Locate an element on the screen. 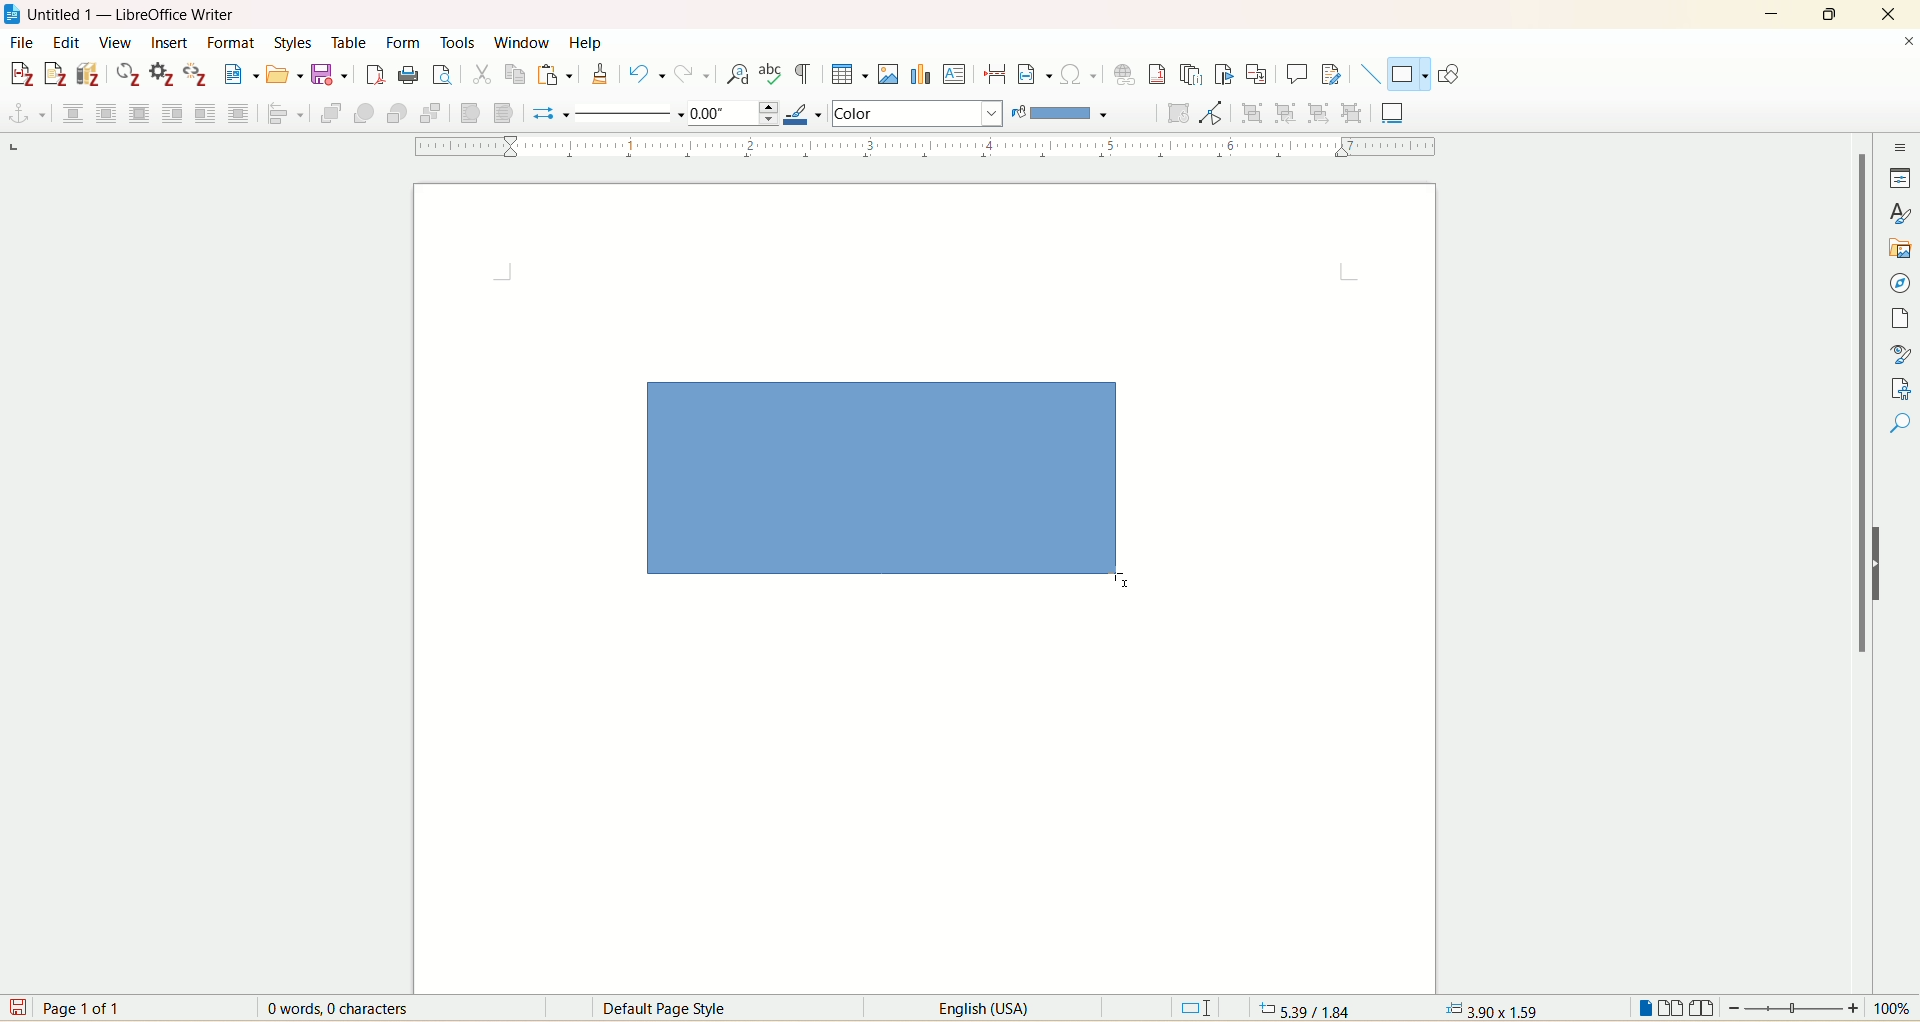 This screenshot has height=1022, width=1920. accessibility check is located at coordinates (1901, 423).